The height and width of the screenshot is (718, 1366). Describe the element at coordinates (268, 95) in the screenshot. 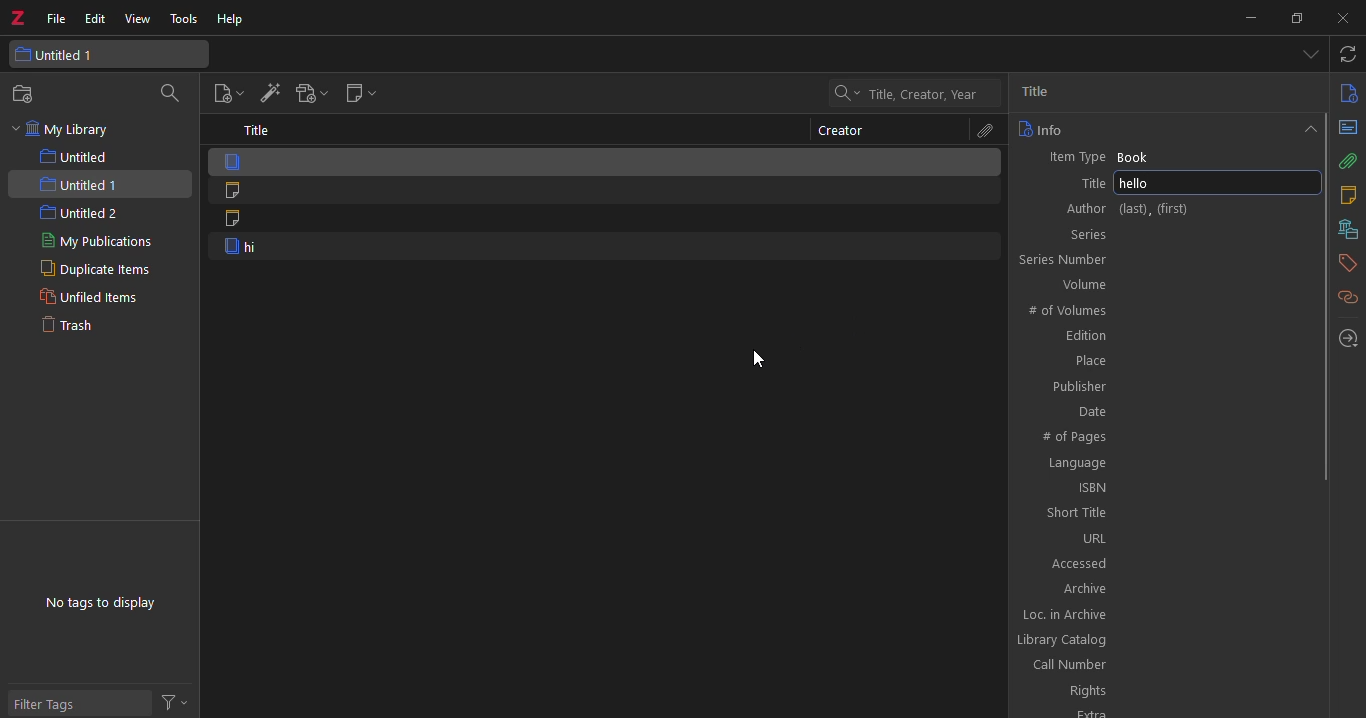

I see `add item` at that location.